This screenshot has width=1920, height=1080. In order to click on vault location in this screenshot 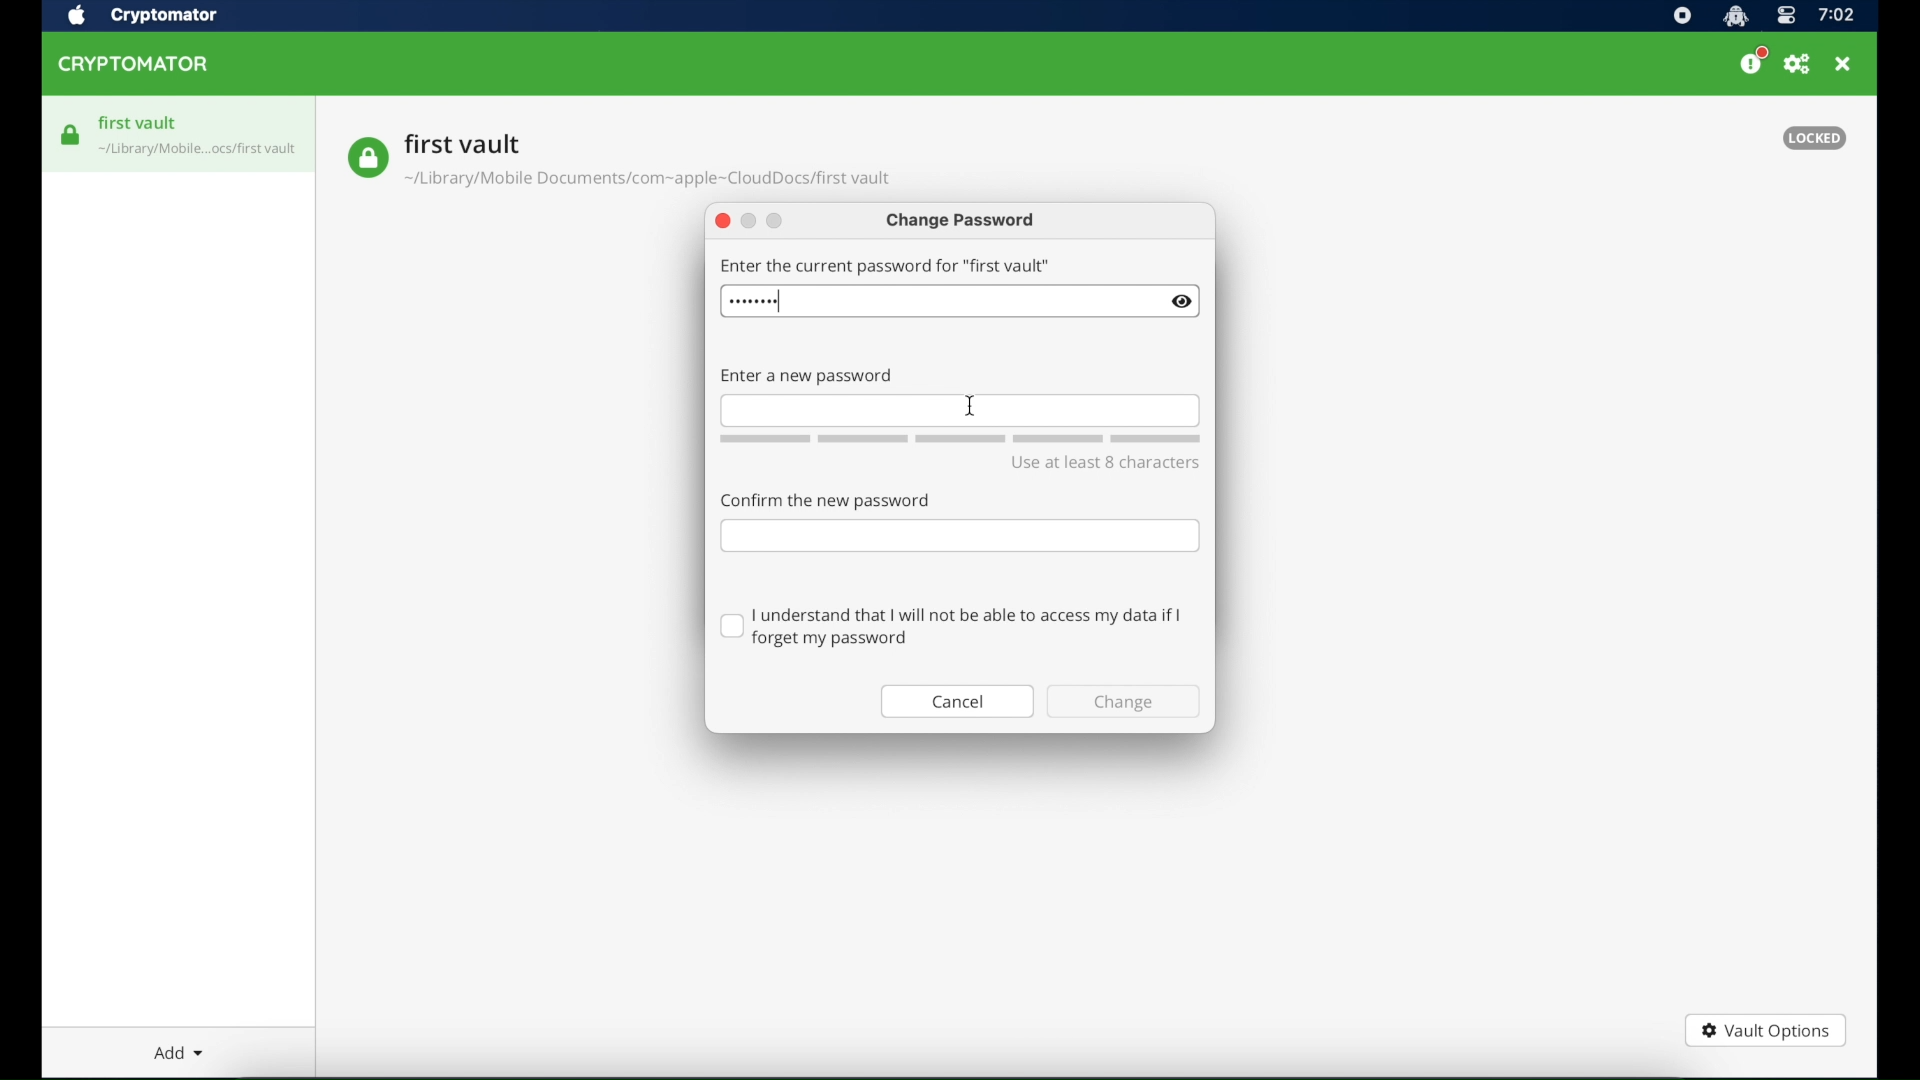, I will do `click(650, 182)`.